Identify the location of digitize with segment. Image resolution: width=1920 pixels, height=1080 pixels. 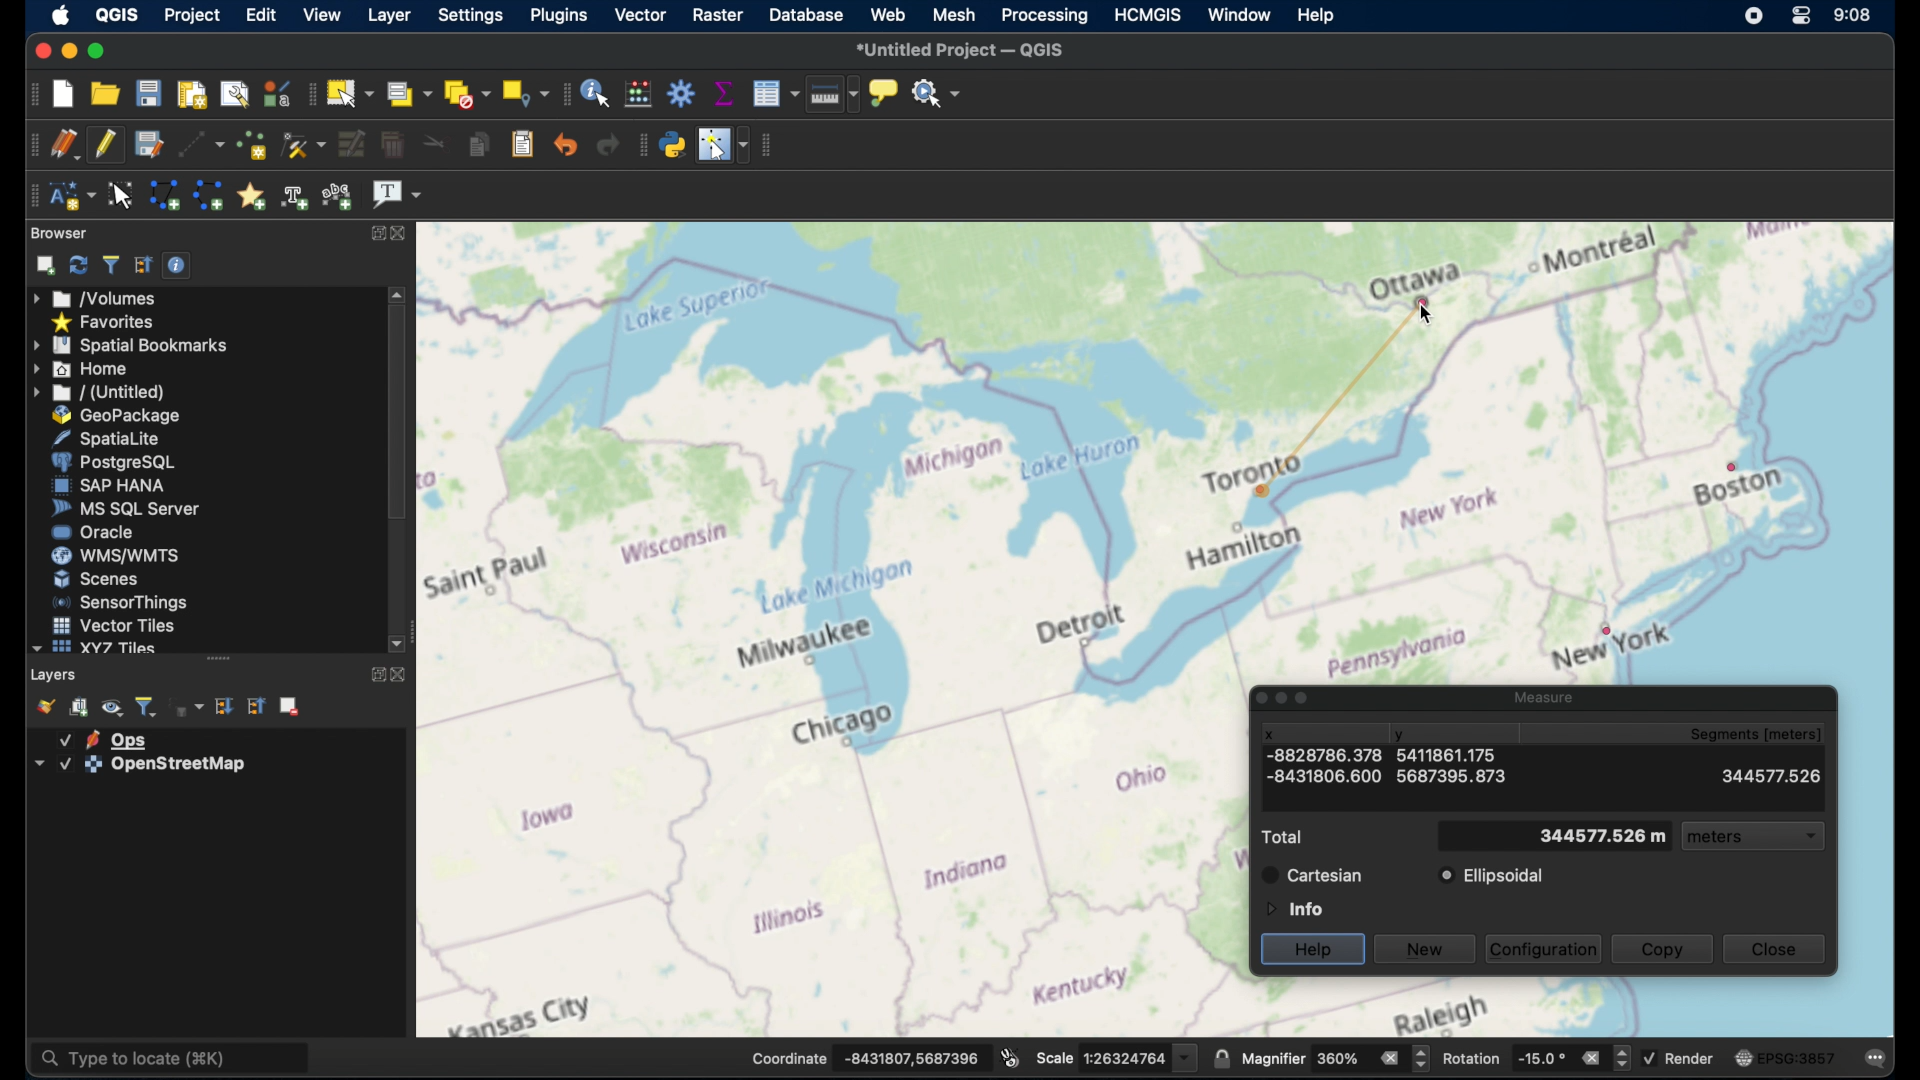
(200, 143).